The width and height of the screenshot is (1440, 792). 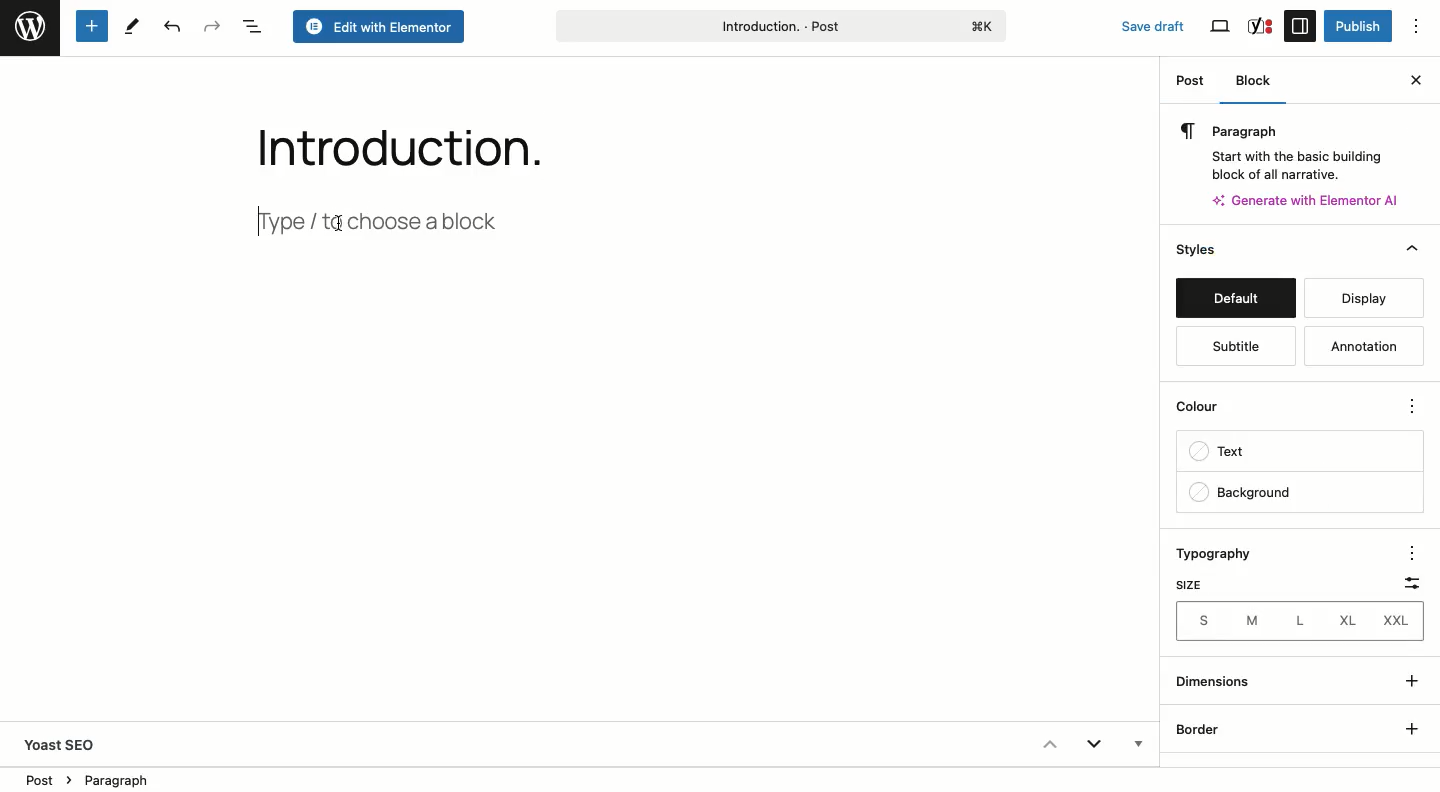 What do you see at coordinates (1208, 411) in the screenshot?
I see `Color` at bounding box center [1208, 411].